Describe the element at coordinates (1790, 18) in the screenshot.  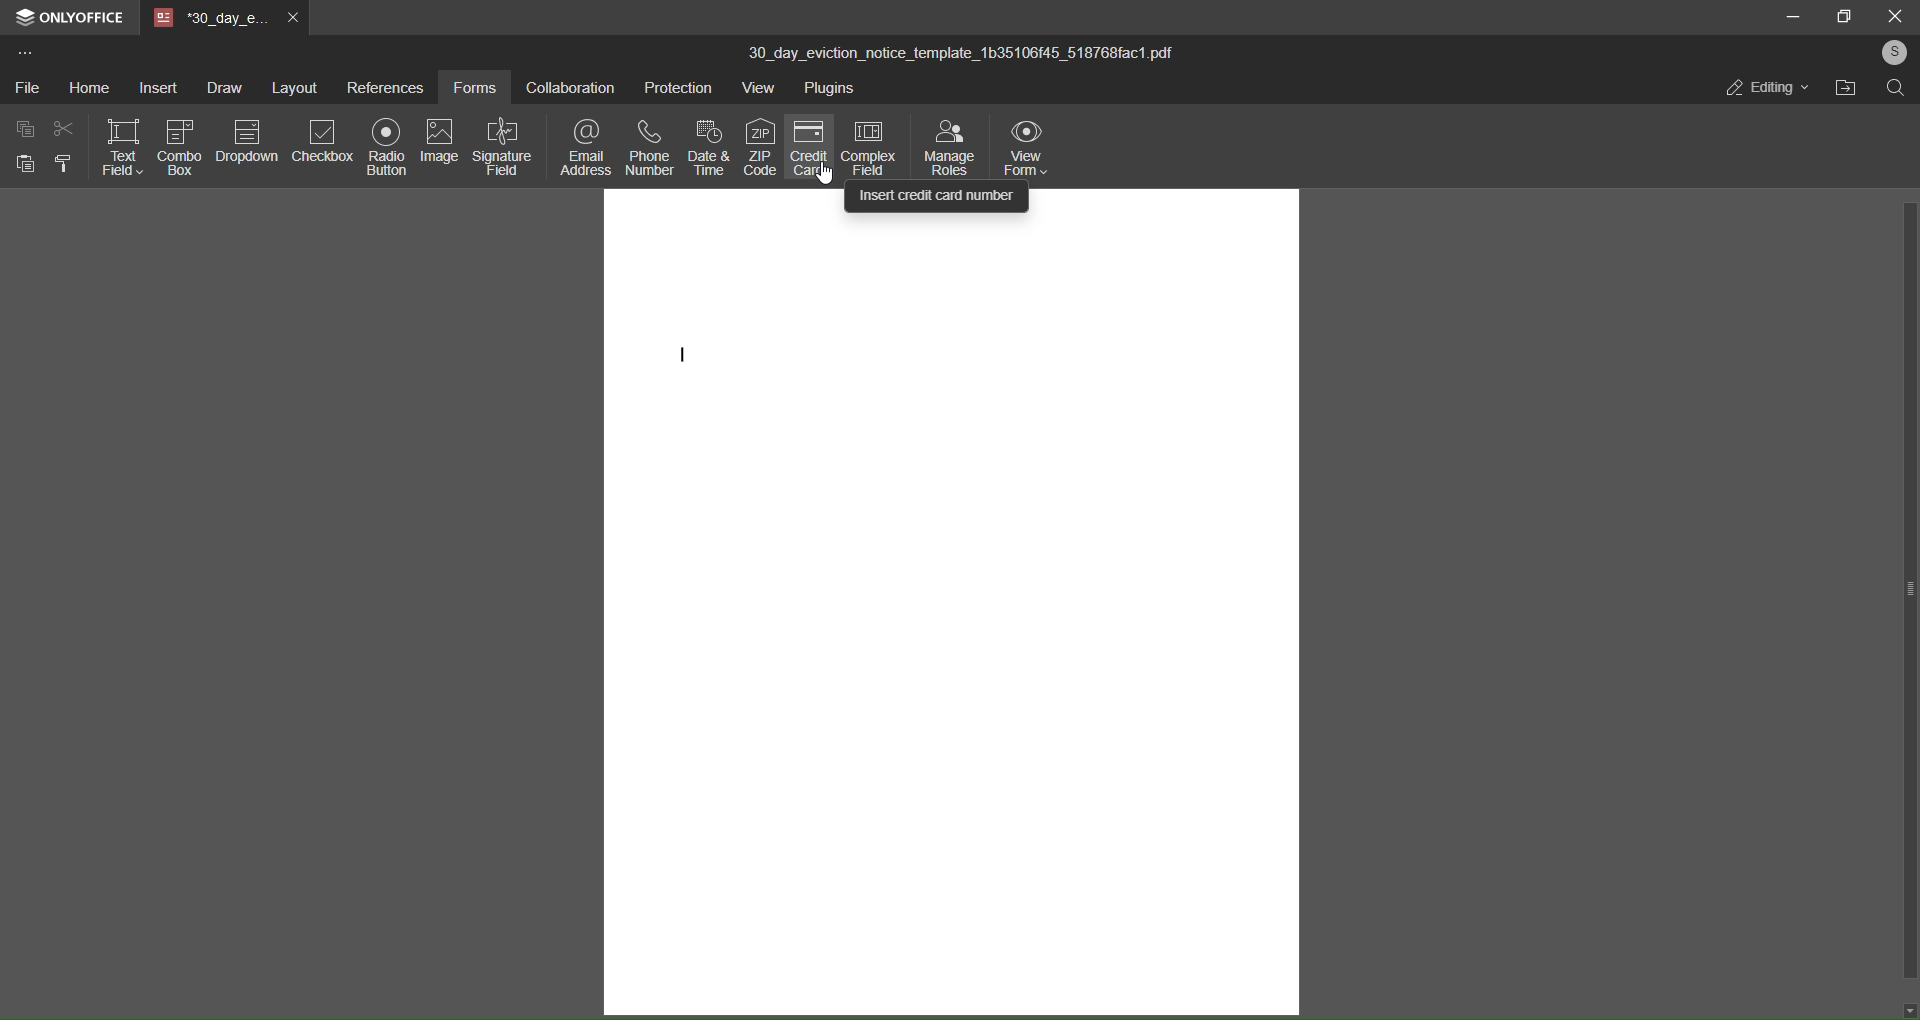
I see `minimize` at that location.